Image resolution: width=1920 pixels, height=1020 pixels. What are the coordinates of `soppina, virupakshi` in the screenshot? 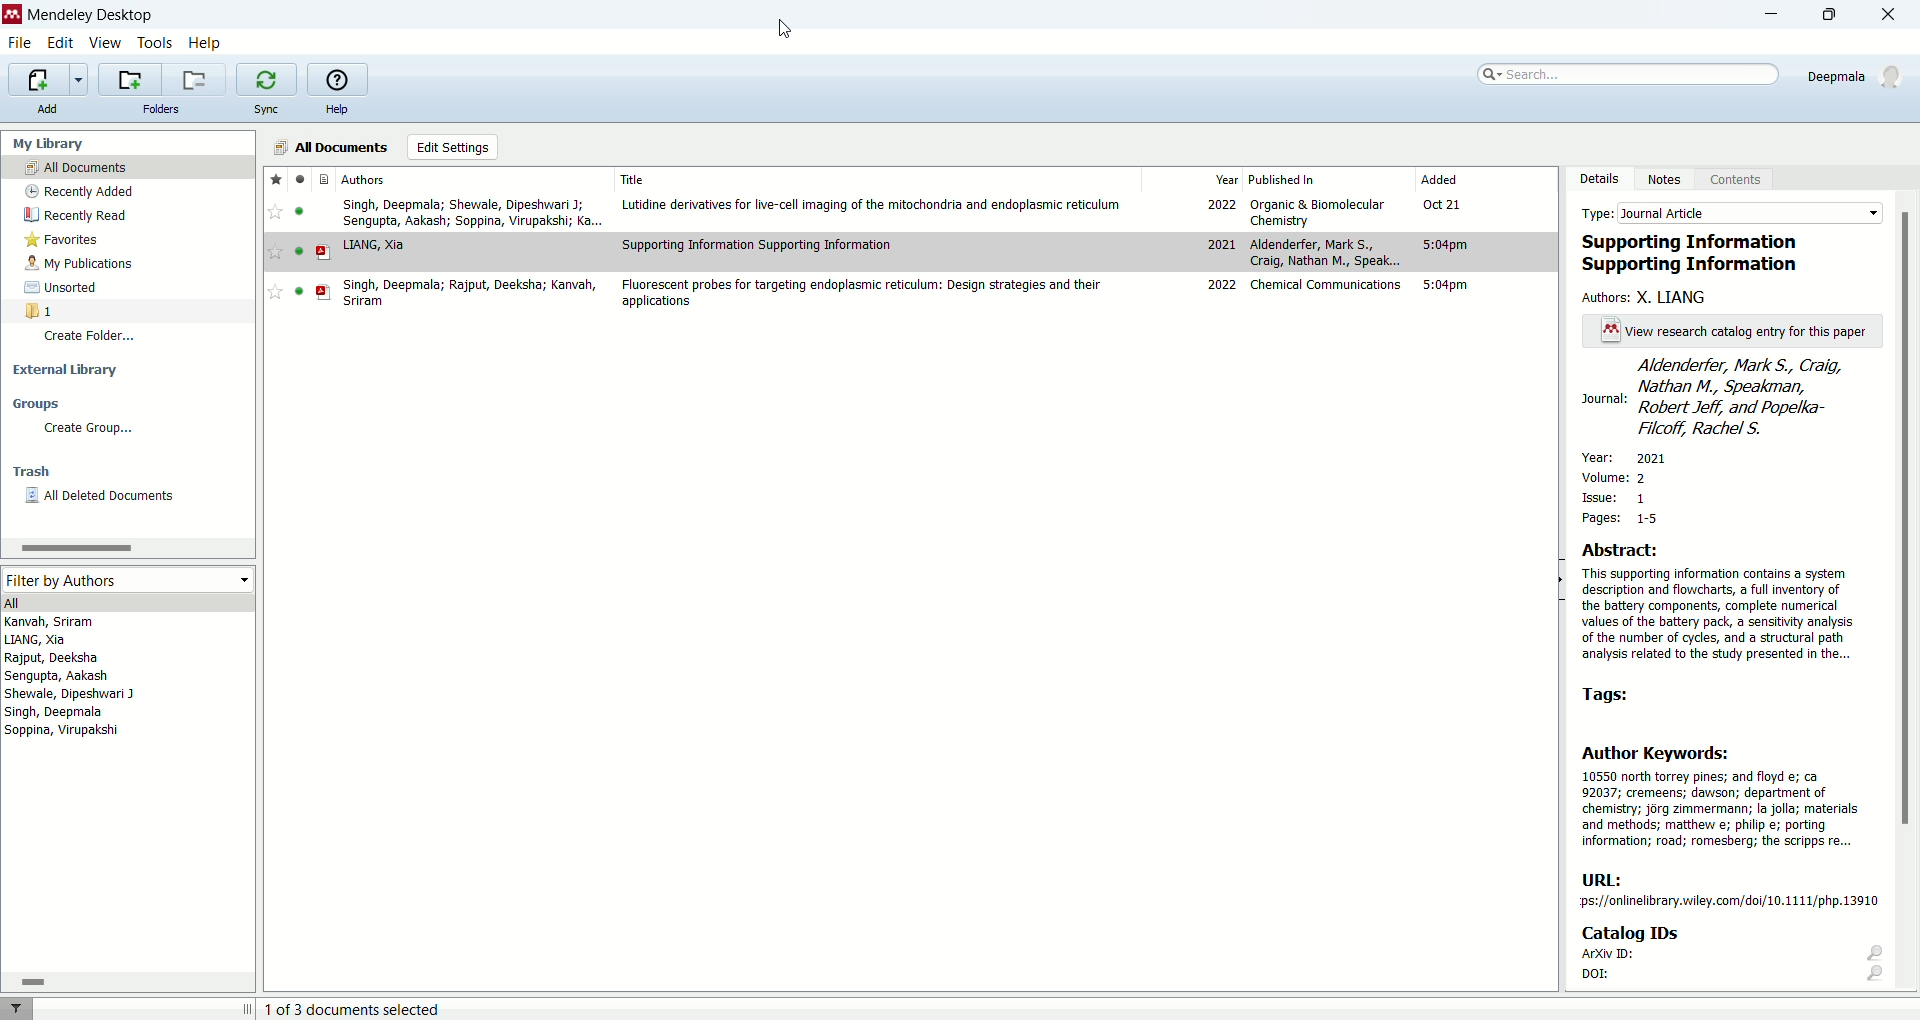 It's located at (63, 729).